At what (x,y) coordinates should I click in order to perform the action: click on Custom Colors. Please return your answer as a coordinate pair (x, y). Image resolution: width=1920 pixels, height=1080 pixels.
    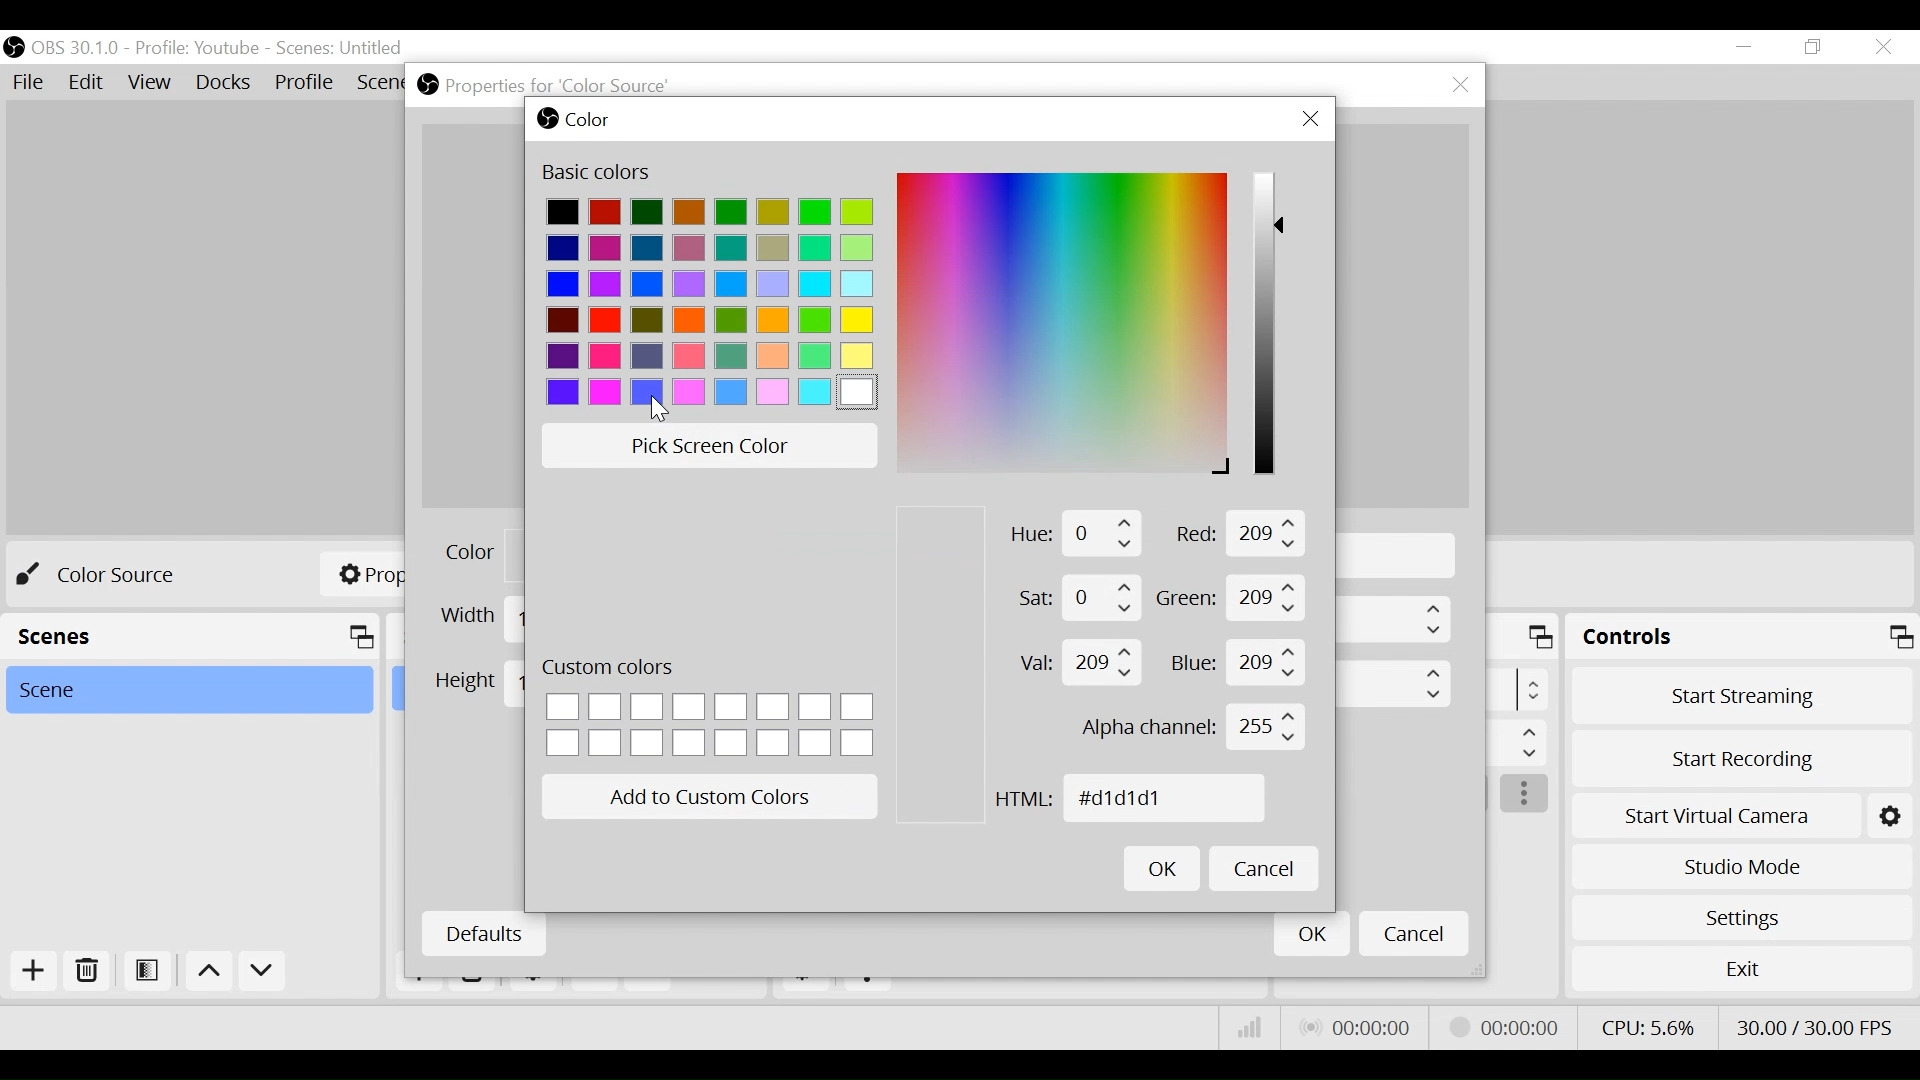
    Looking at the image, I should click on (611, 668).